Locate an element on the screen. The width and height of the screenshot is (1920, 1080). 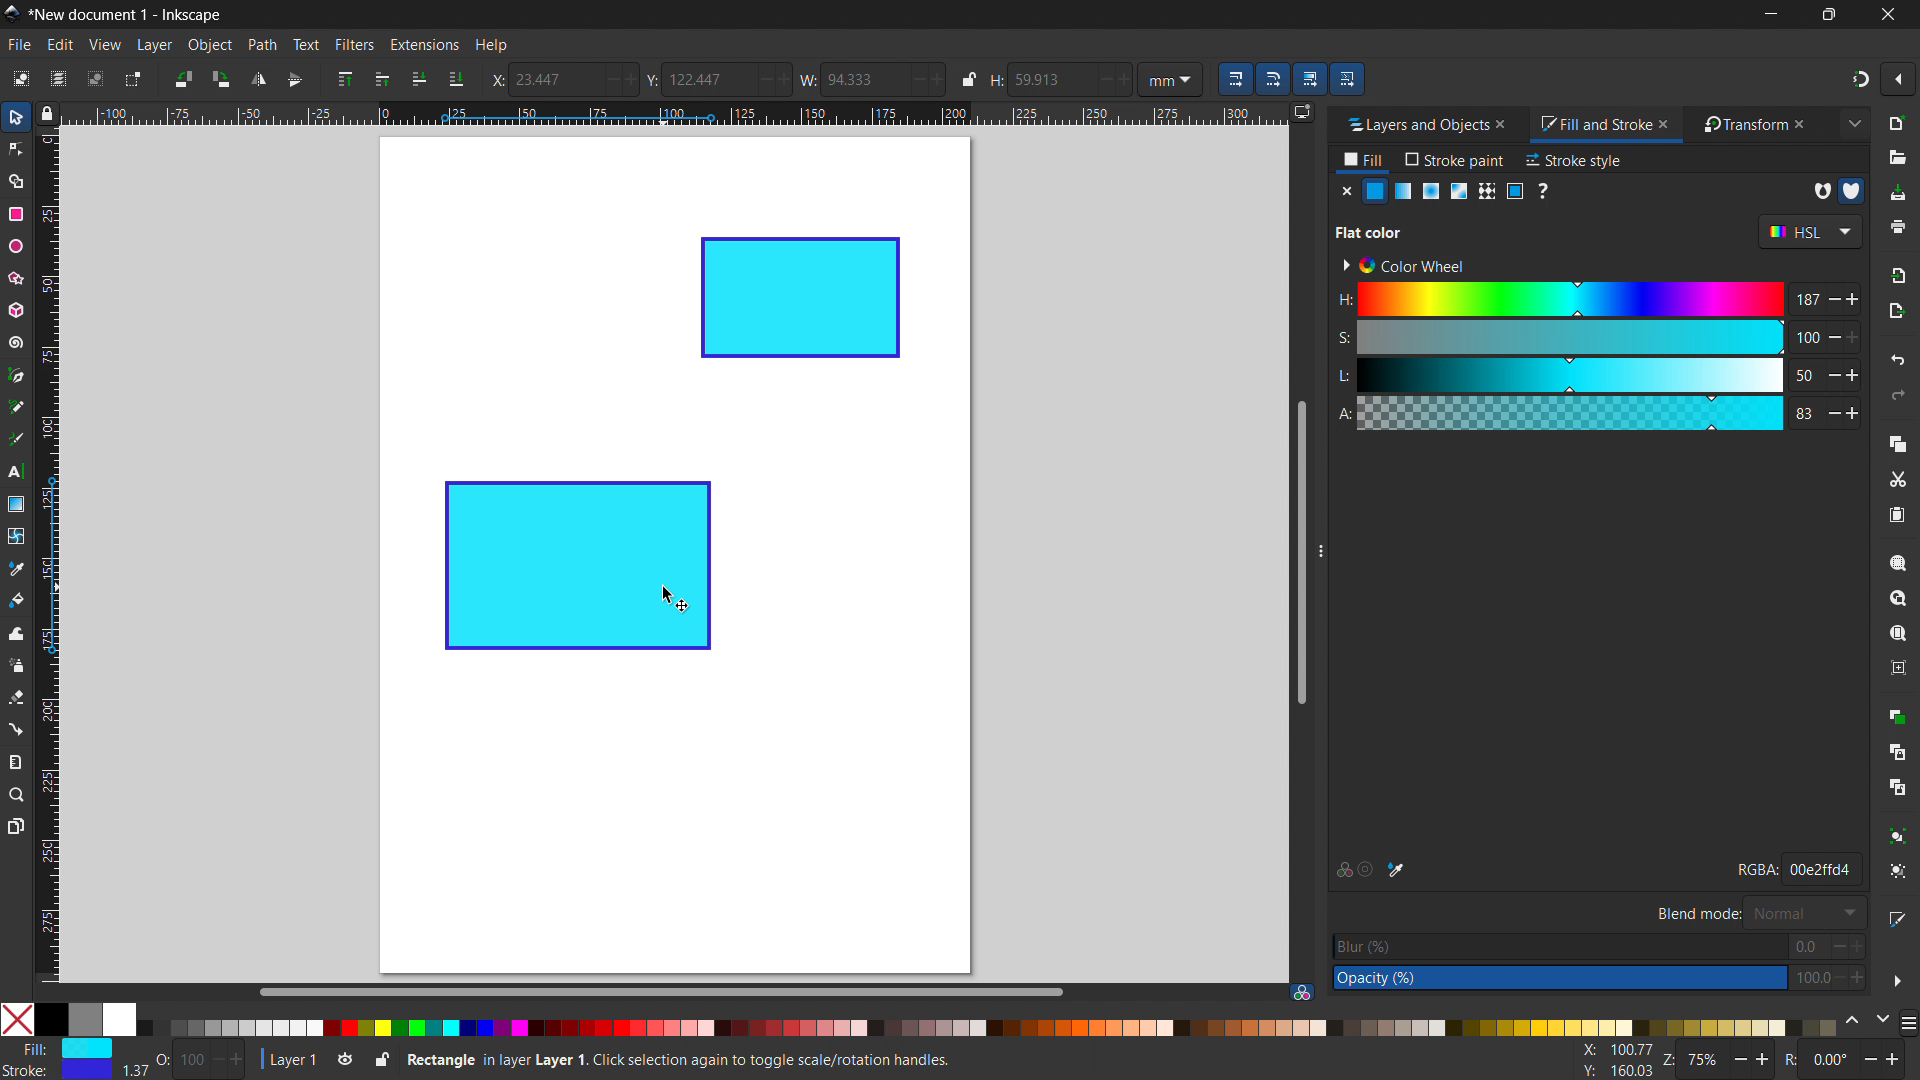
blend mode: Normal is located at coordinates (1758, 912).